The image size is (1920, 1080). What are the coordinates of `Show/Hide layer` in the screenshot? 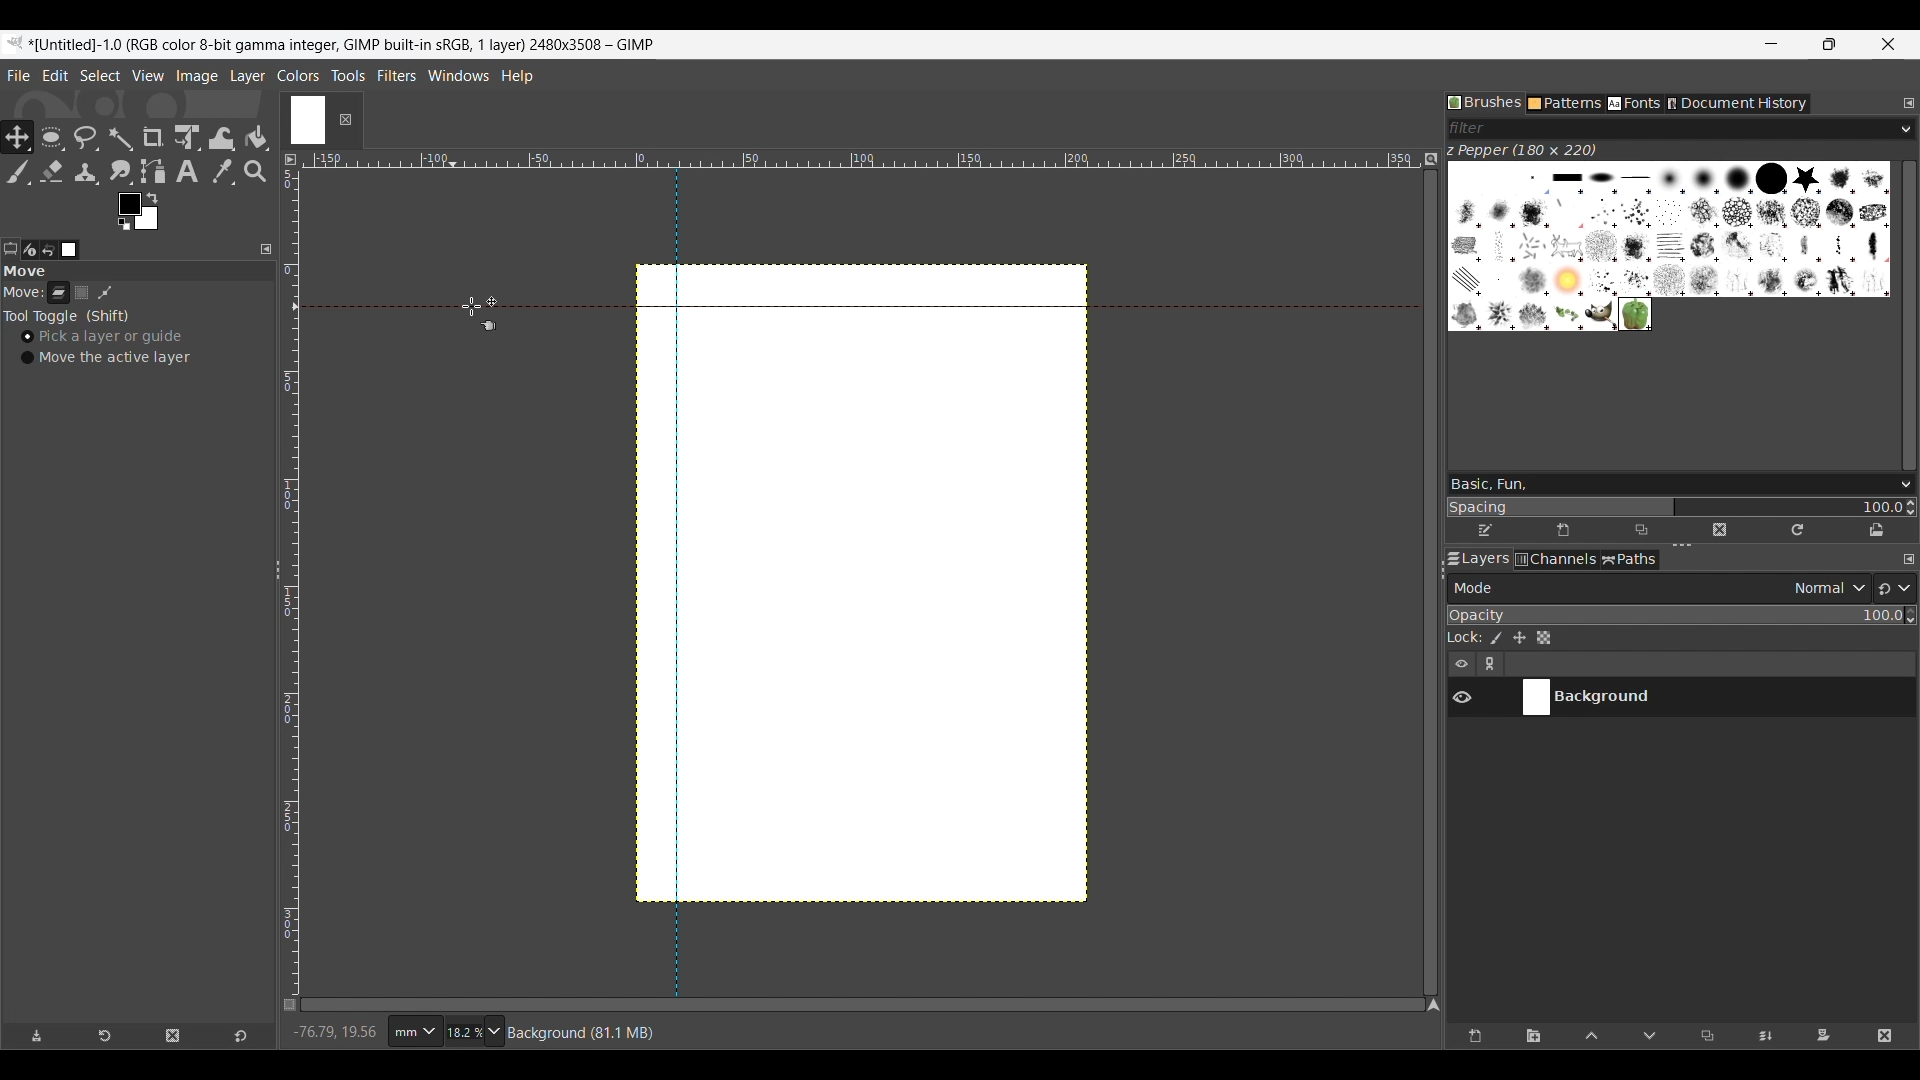 It's located at (1462, 698).